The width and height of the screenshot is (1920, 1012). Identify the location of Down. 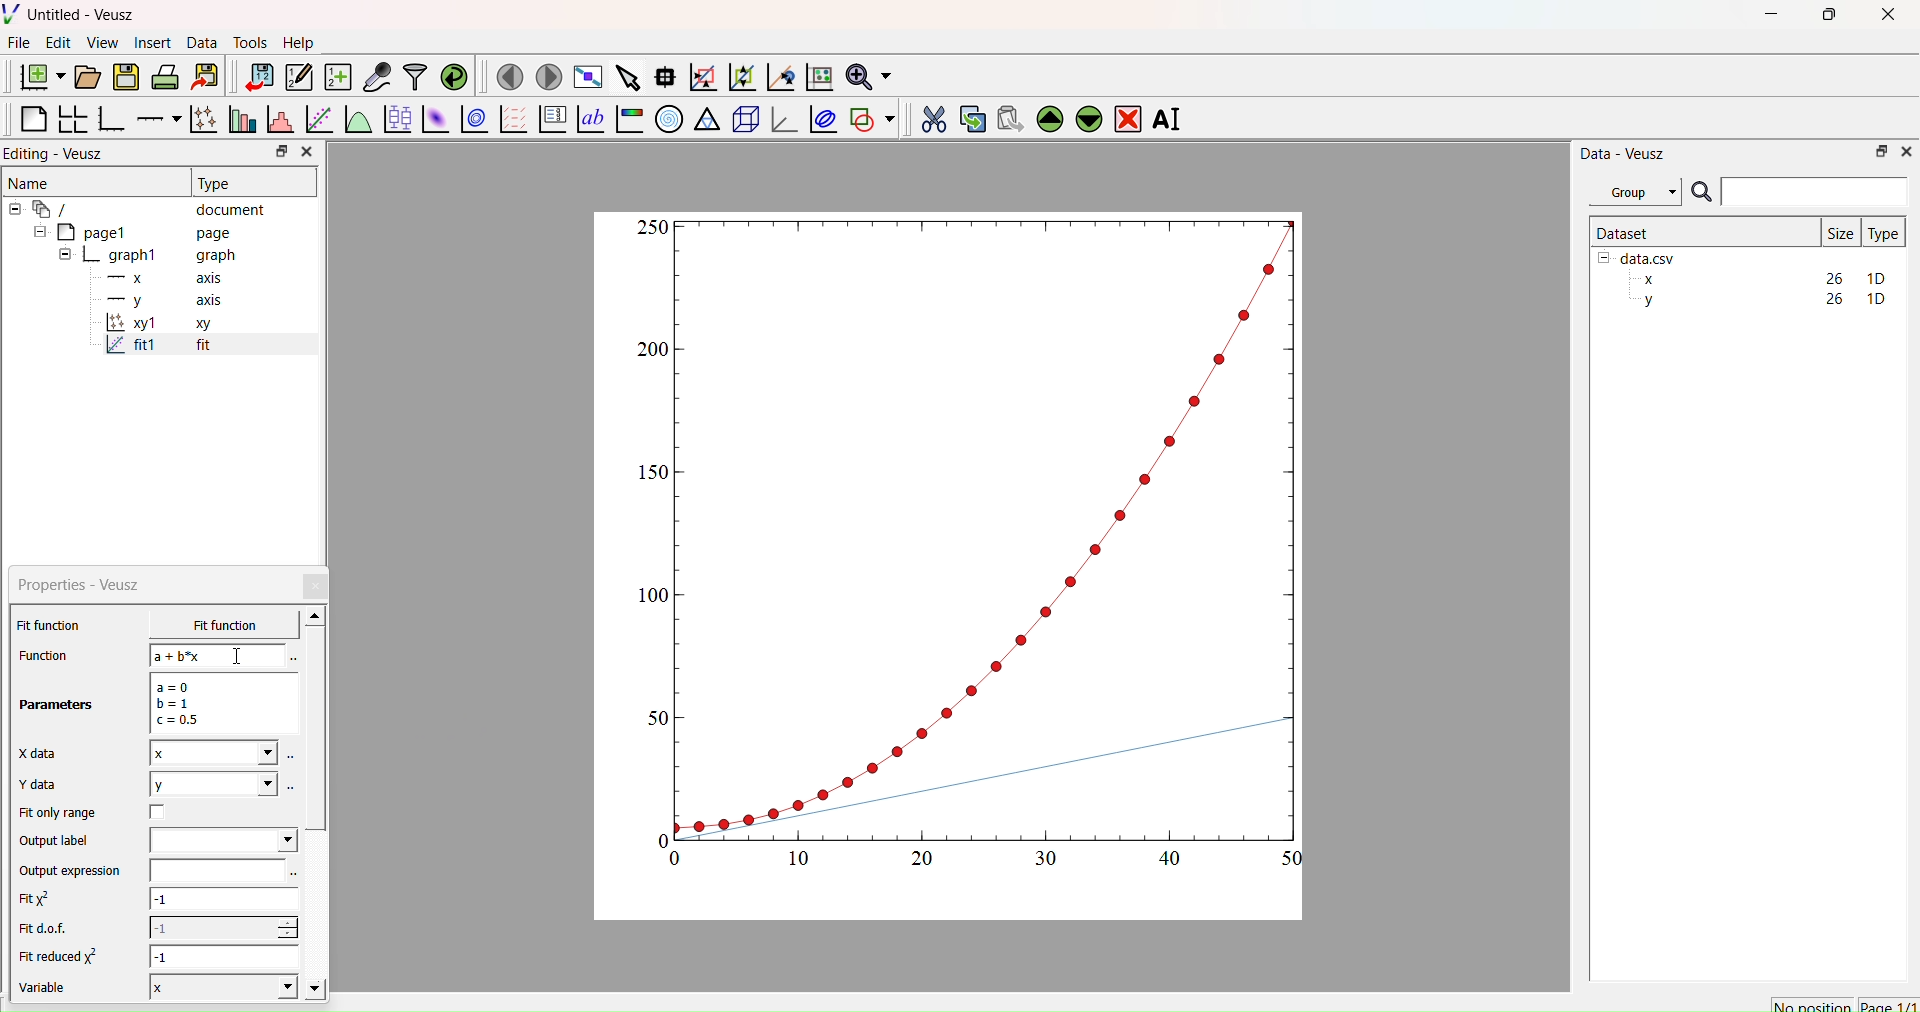
(1088, 116).